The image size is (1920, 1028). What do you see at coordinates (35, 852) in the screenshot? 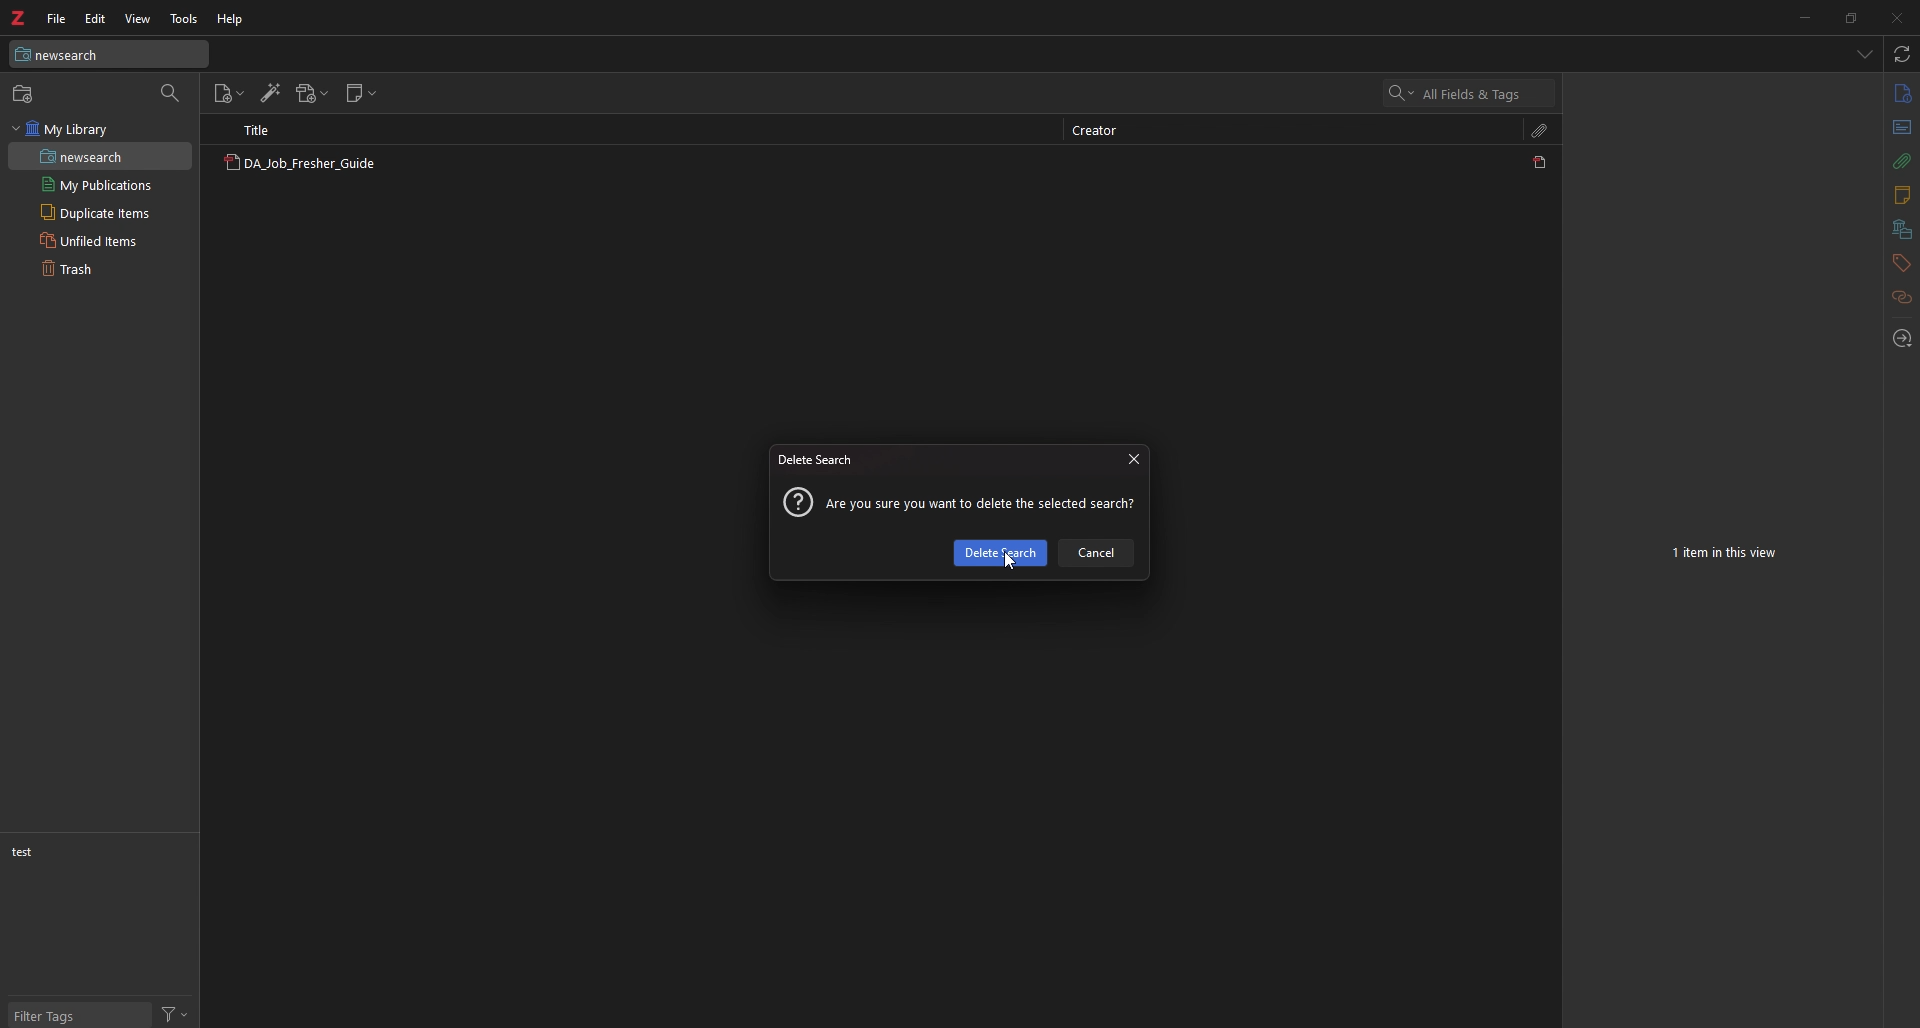
I see `non test` at bounding box center [35, 852].